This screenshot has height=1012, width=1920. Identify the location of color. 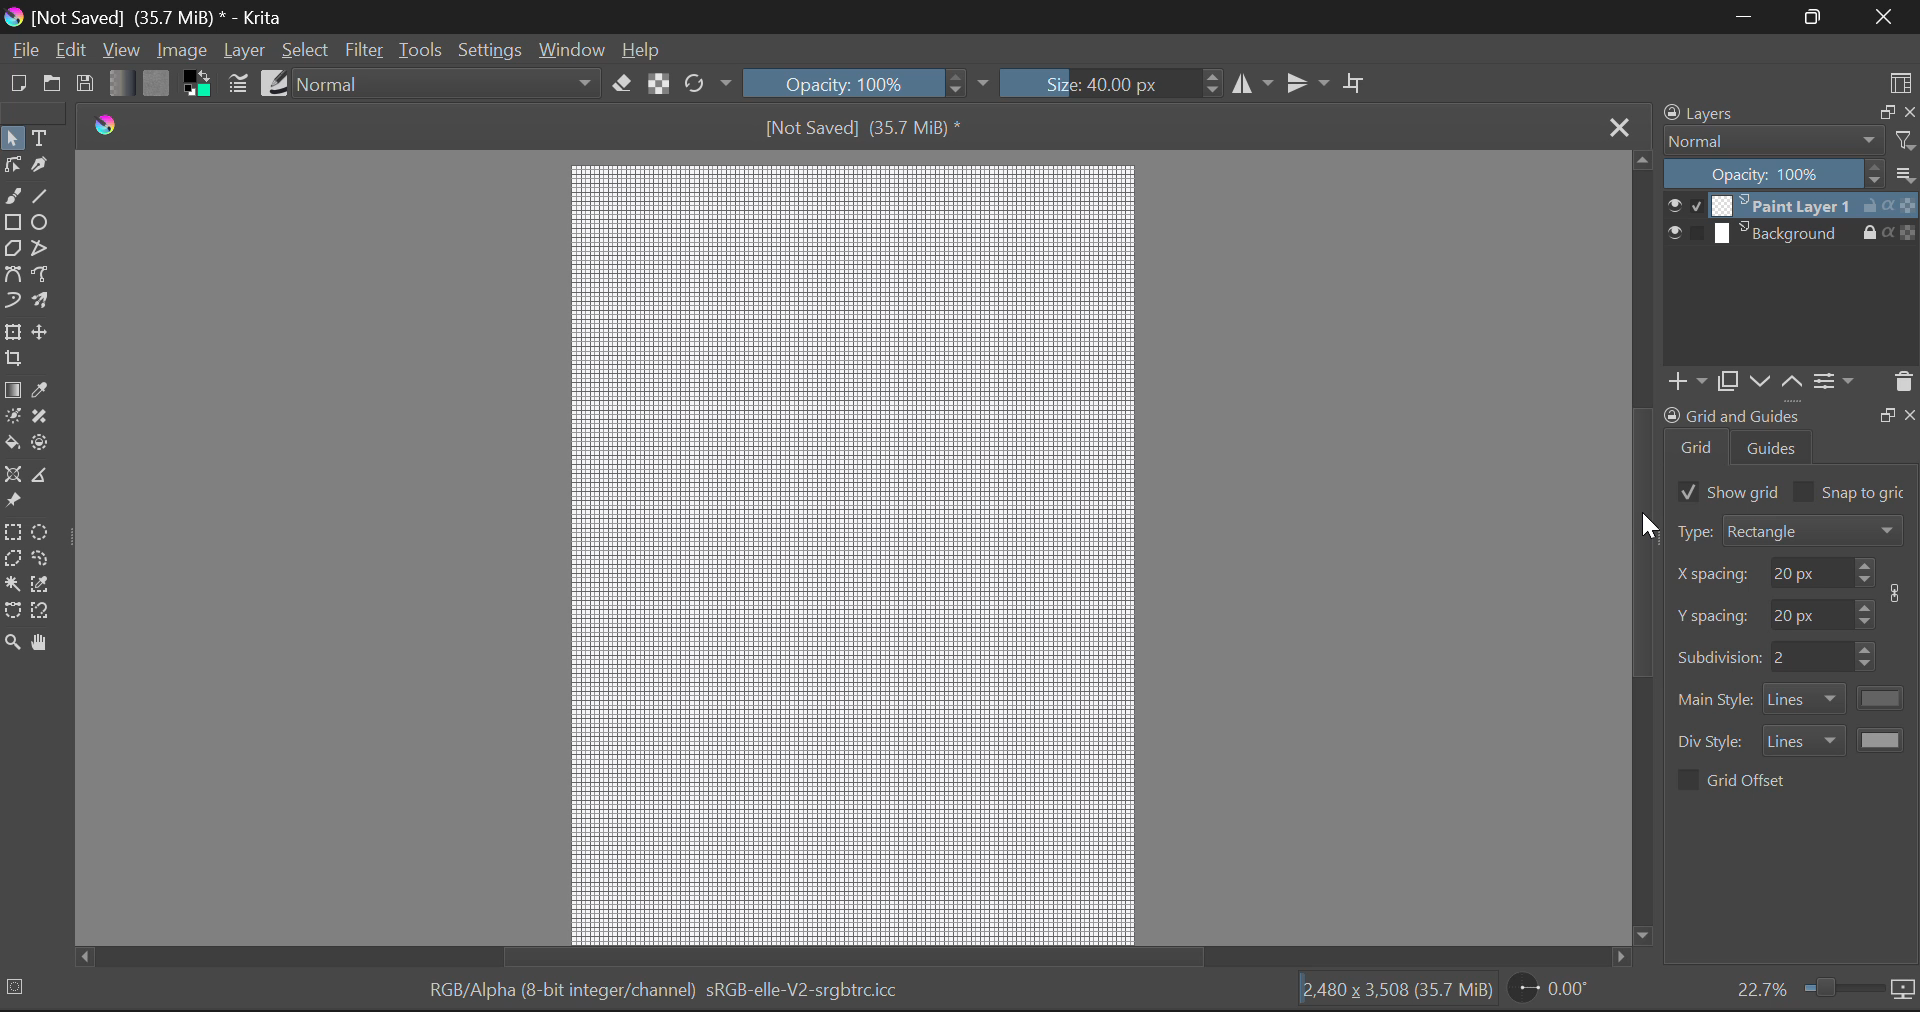
(1883, 739).